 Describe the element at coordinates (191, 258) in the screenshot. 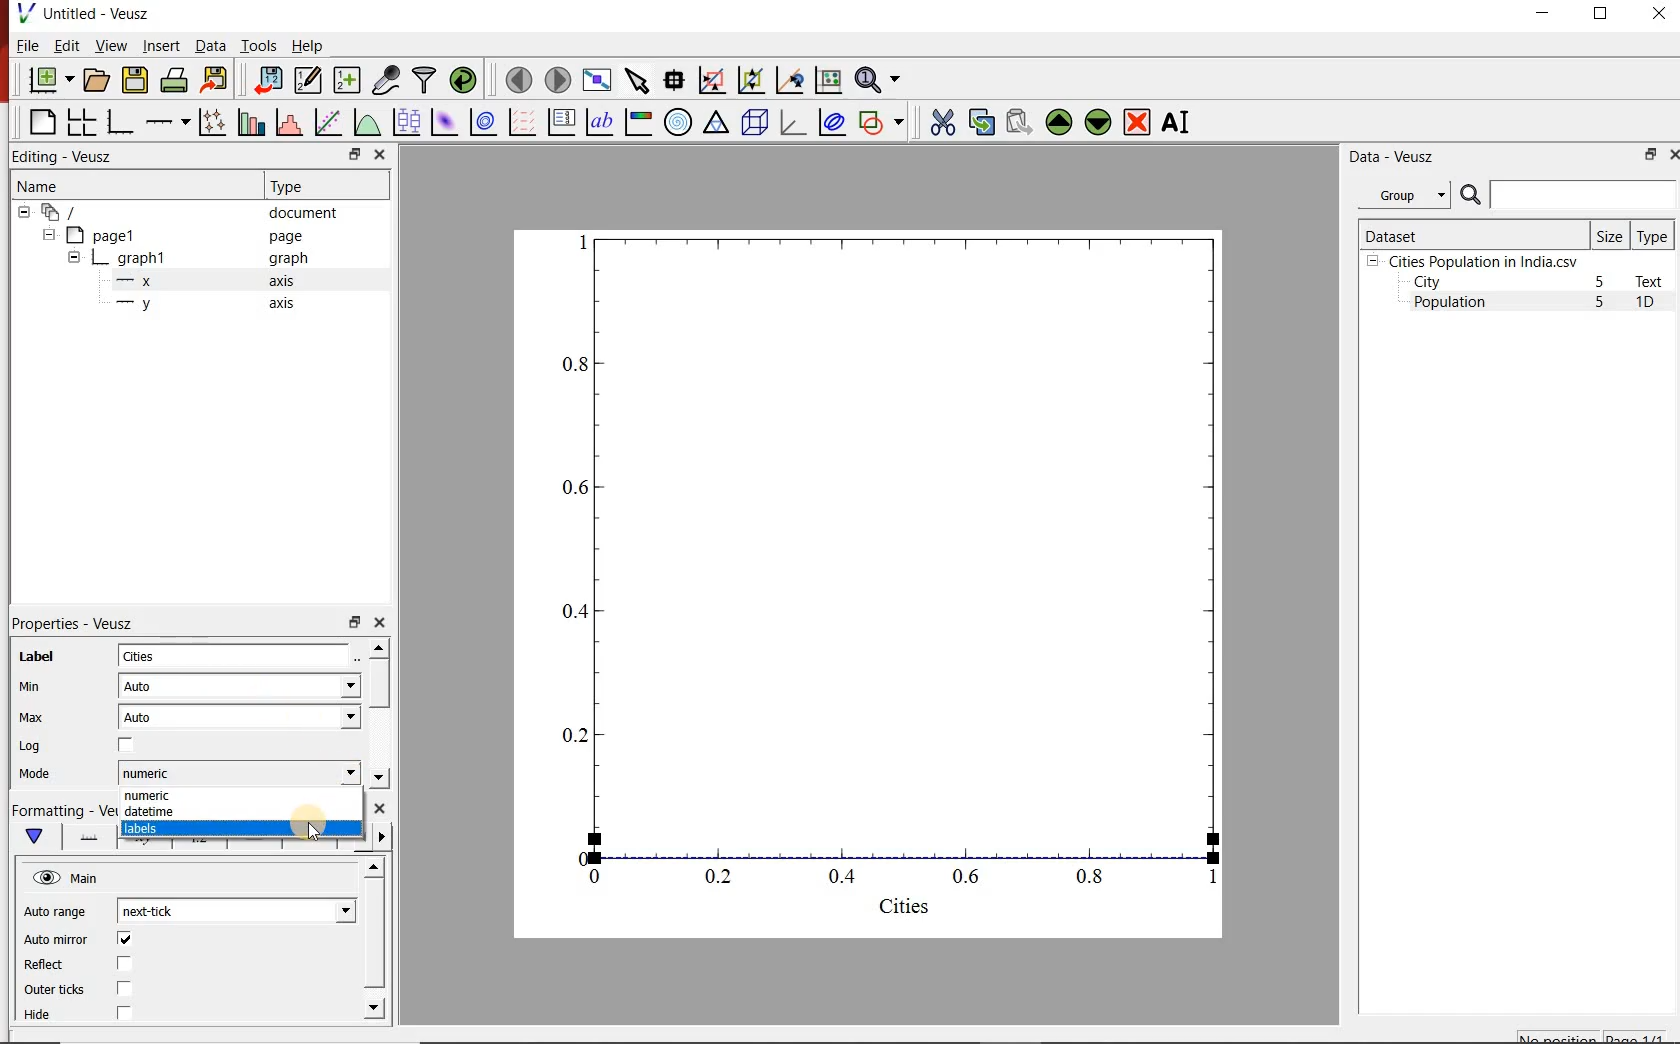

I see `graph1` at that location.